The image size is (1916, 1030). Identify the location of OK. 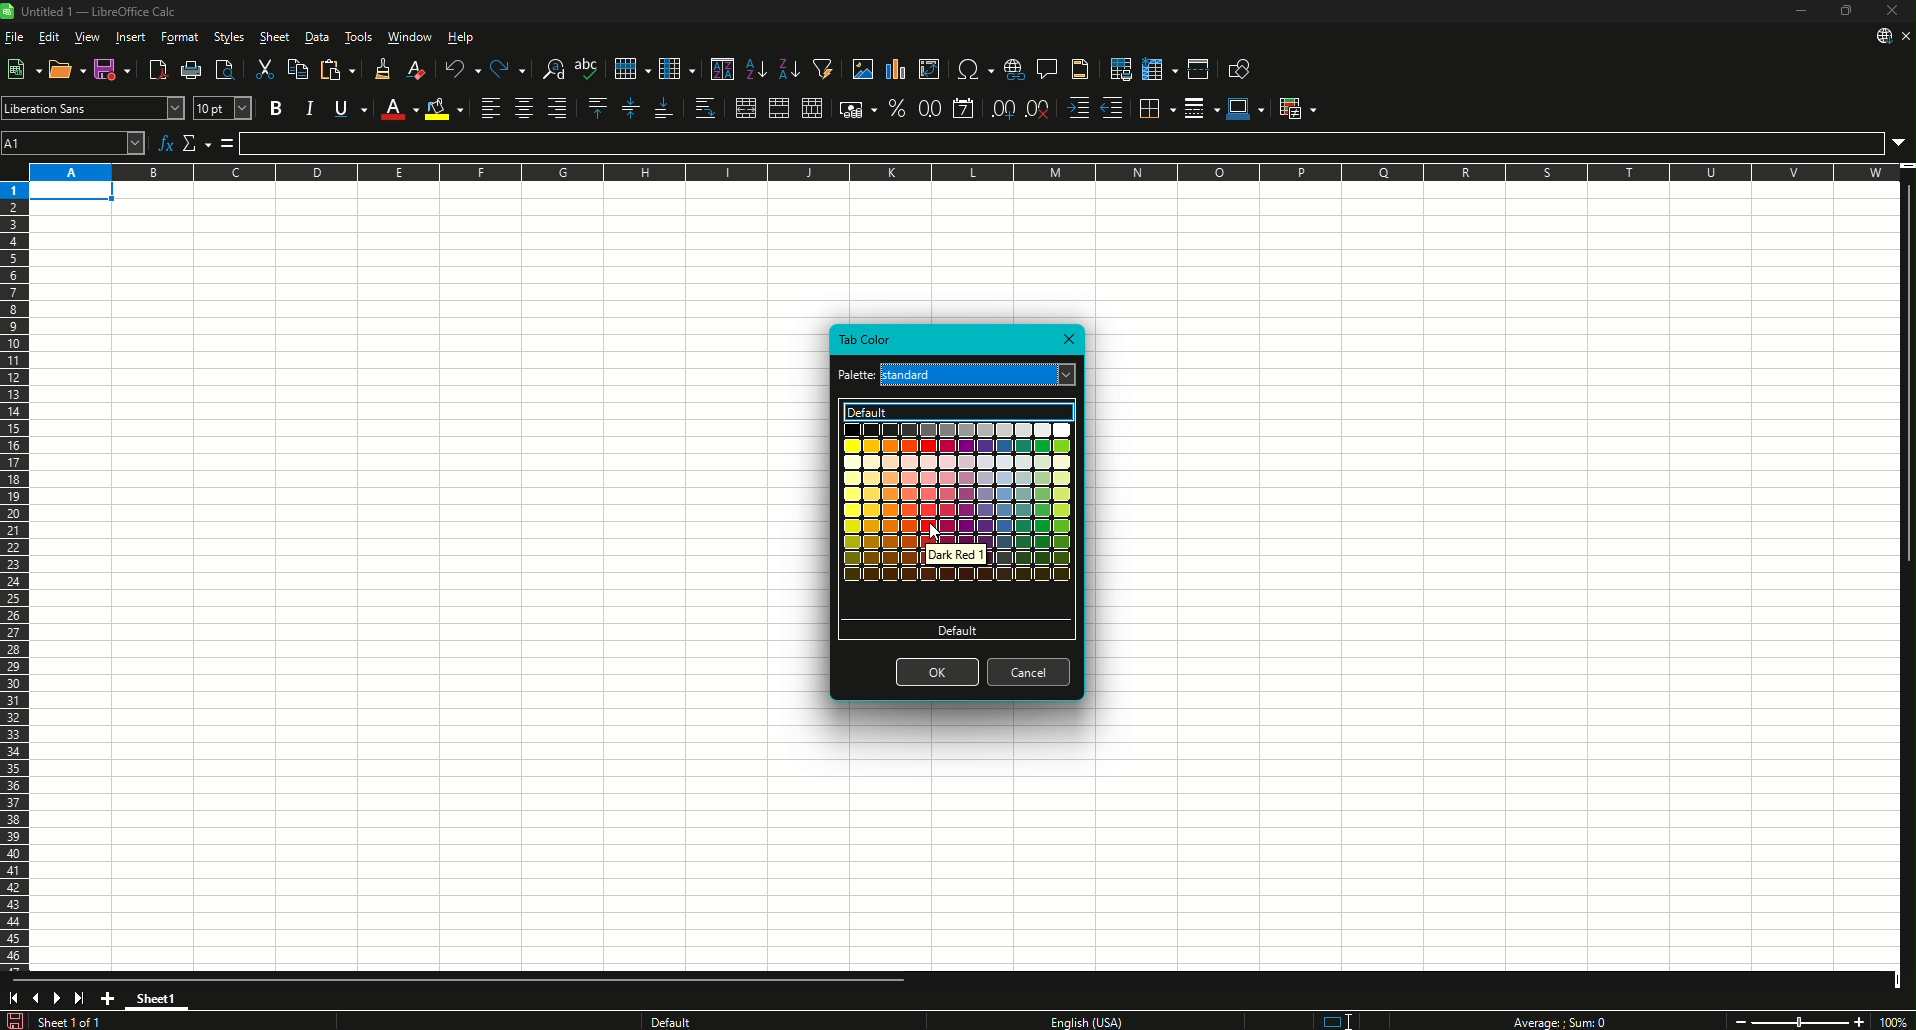
(938, 672).